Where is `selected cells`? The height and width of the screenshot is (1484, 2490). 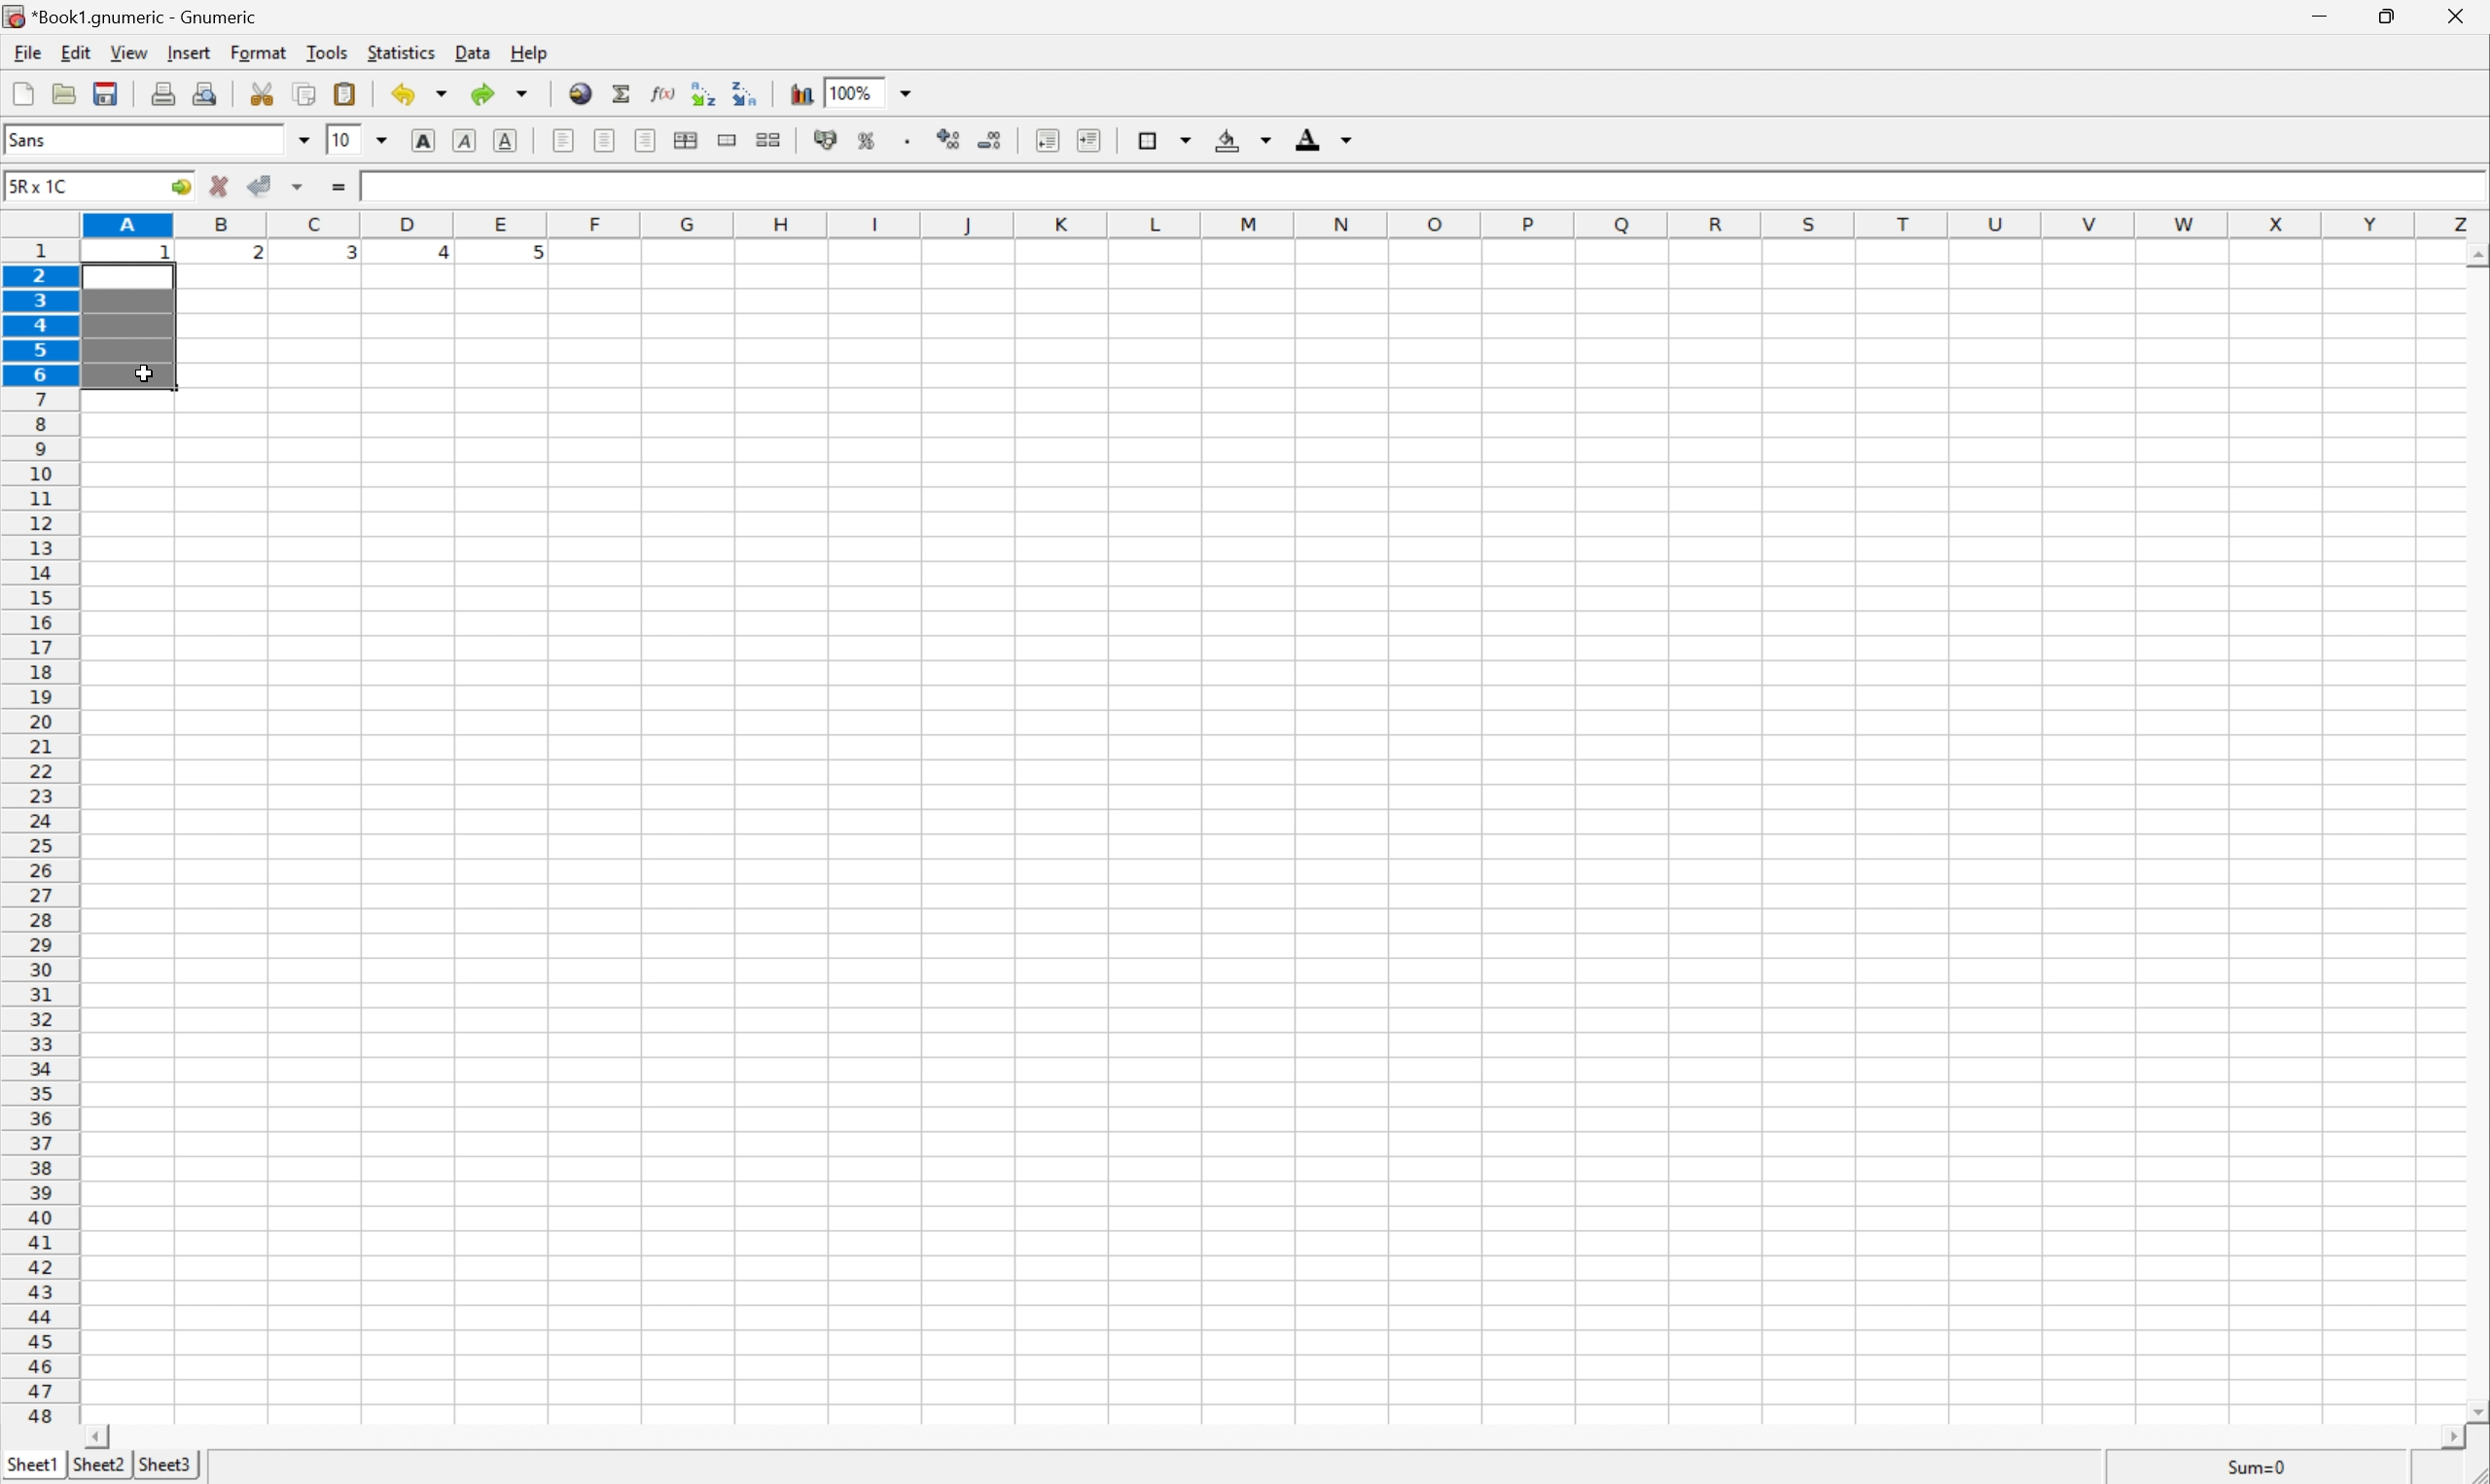 selected cells is located at coordinates (131, 330).